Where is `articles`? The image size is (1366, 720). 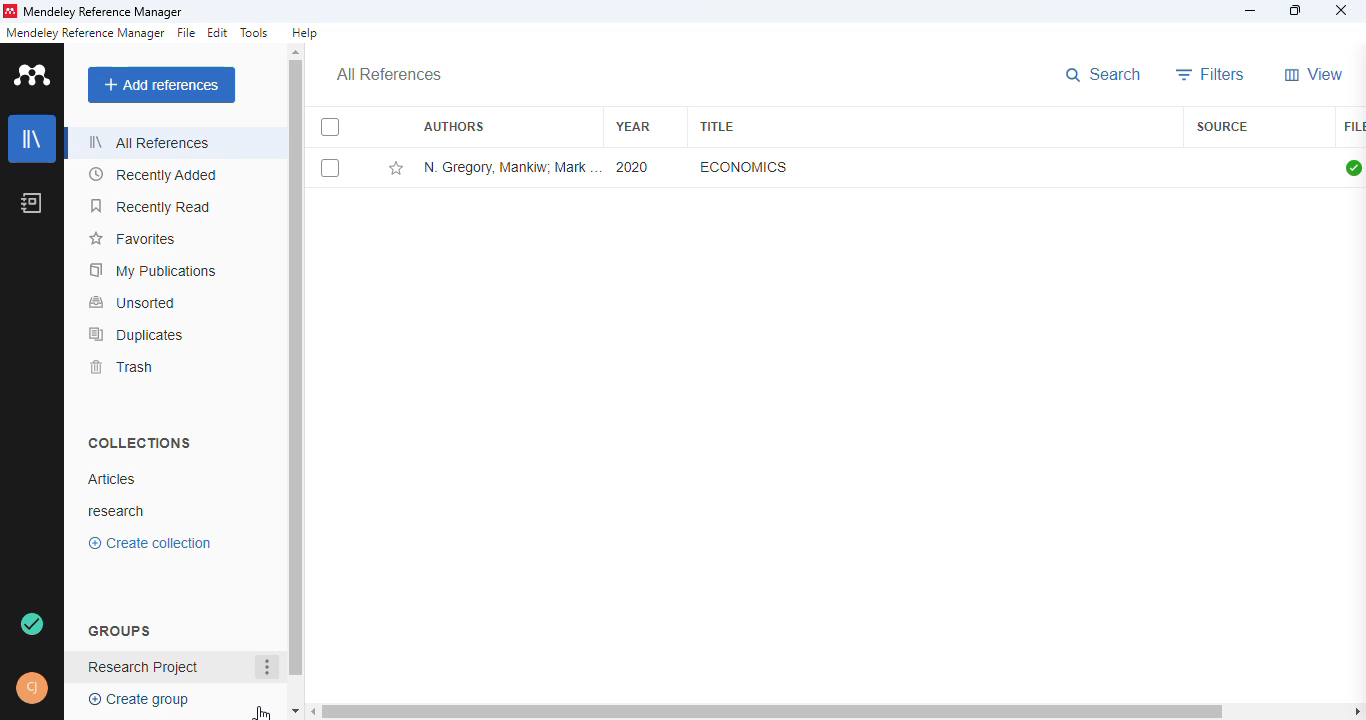 articles is located at coordinates (111, 480).